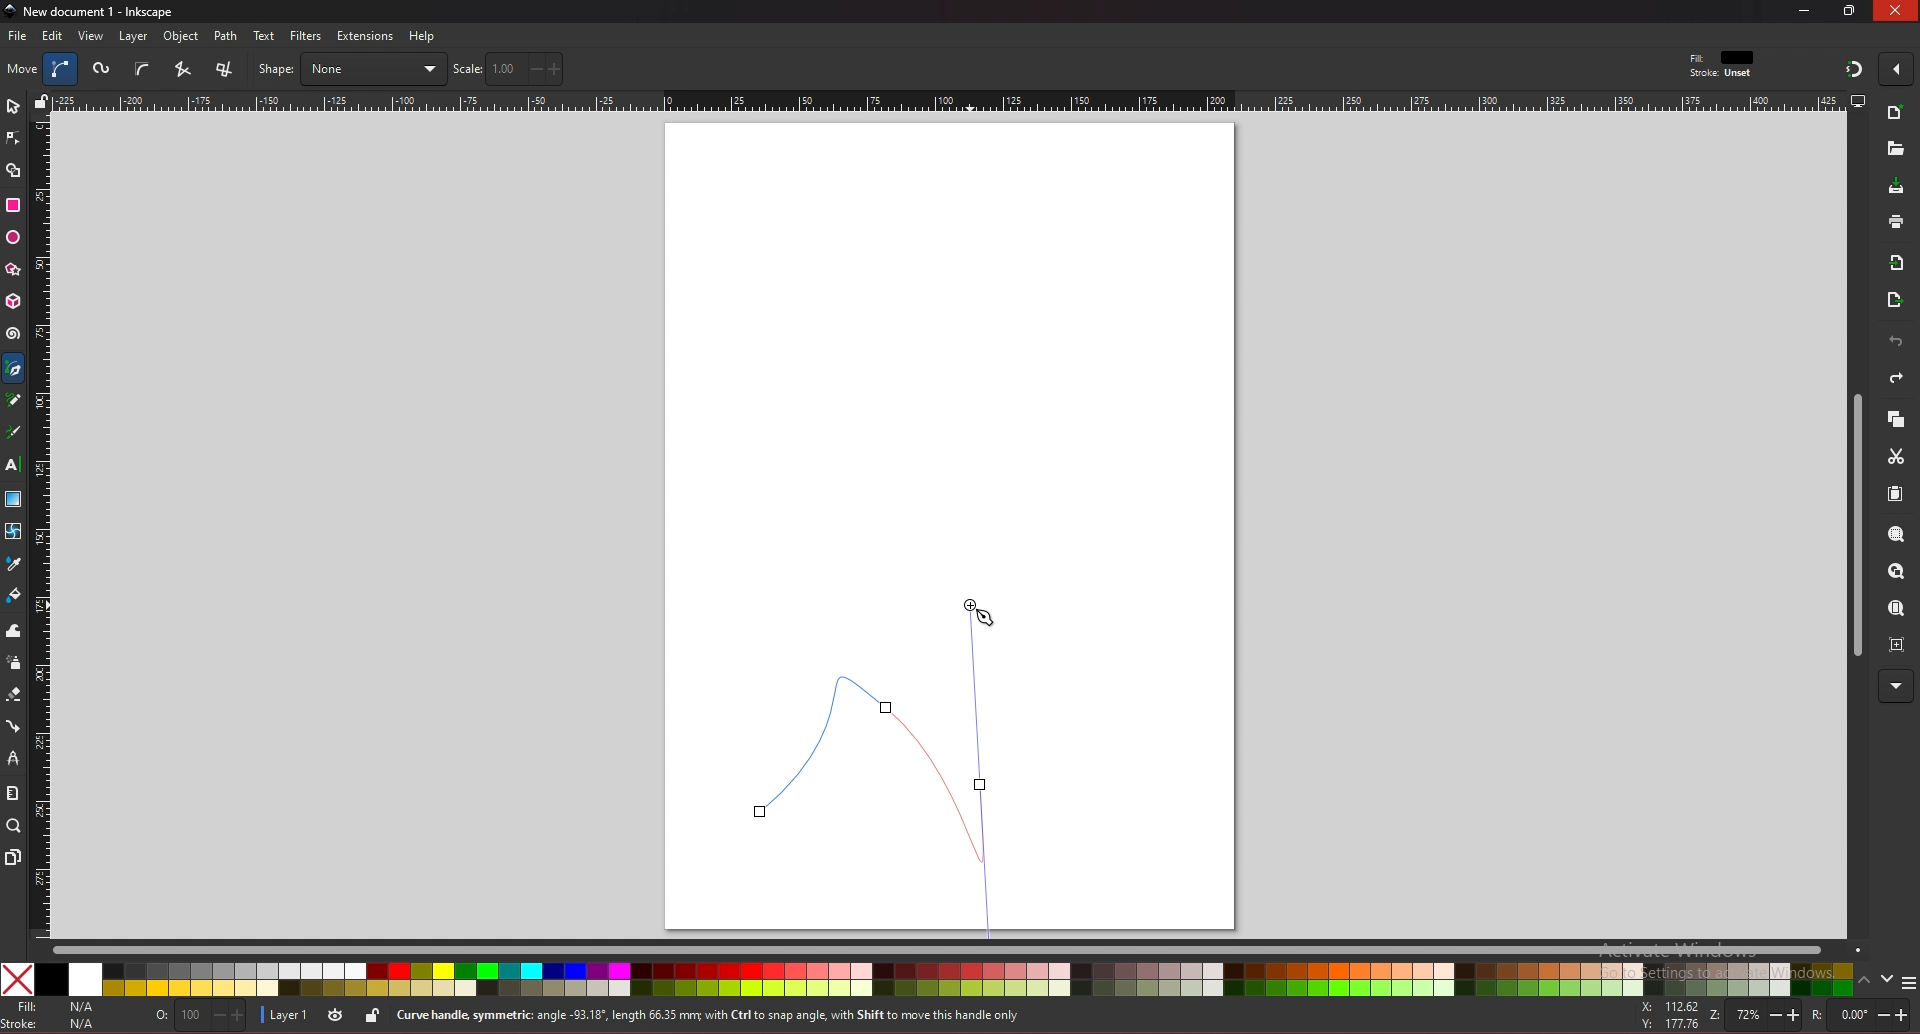  What do you see at coordinates (1908, 984) in the screenshot?
I see `more colors` at bounding box center [1908, 984].